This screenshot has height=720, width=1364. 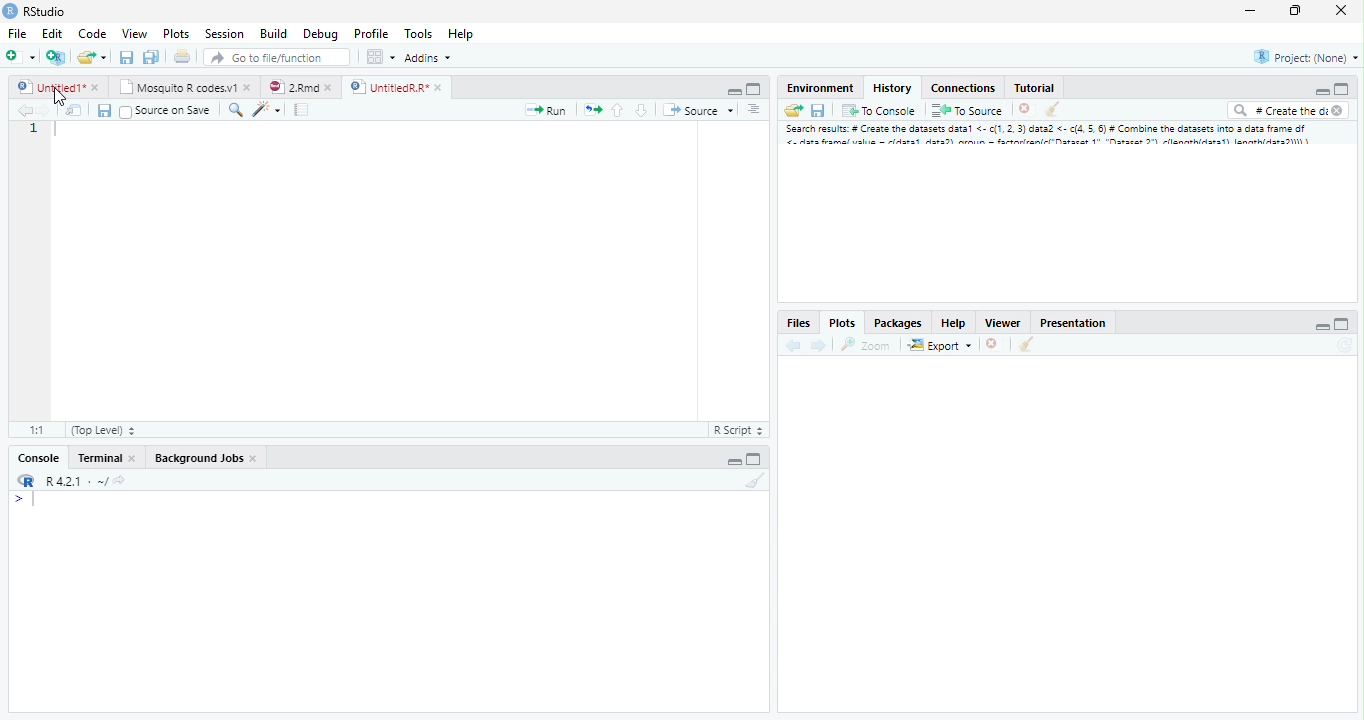 I want to click on Project (None), so click(x=1308, y=57).